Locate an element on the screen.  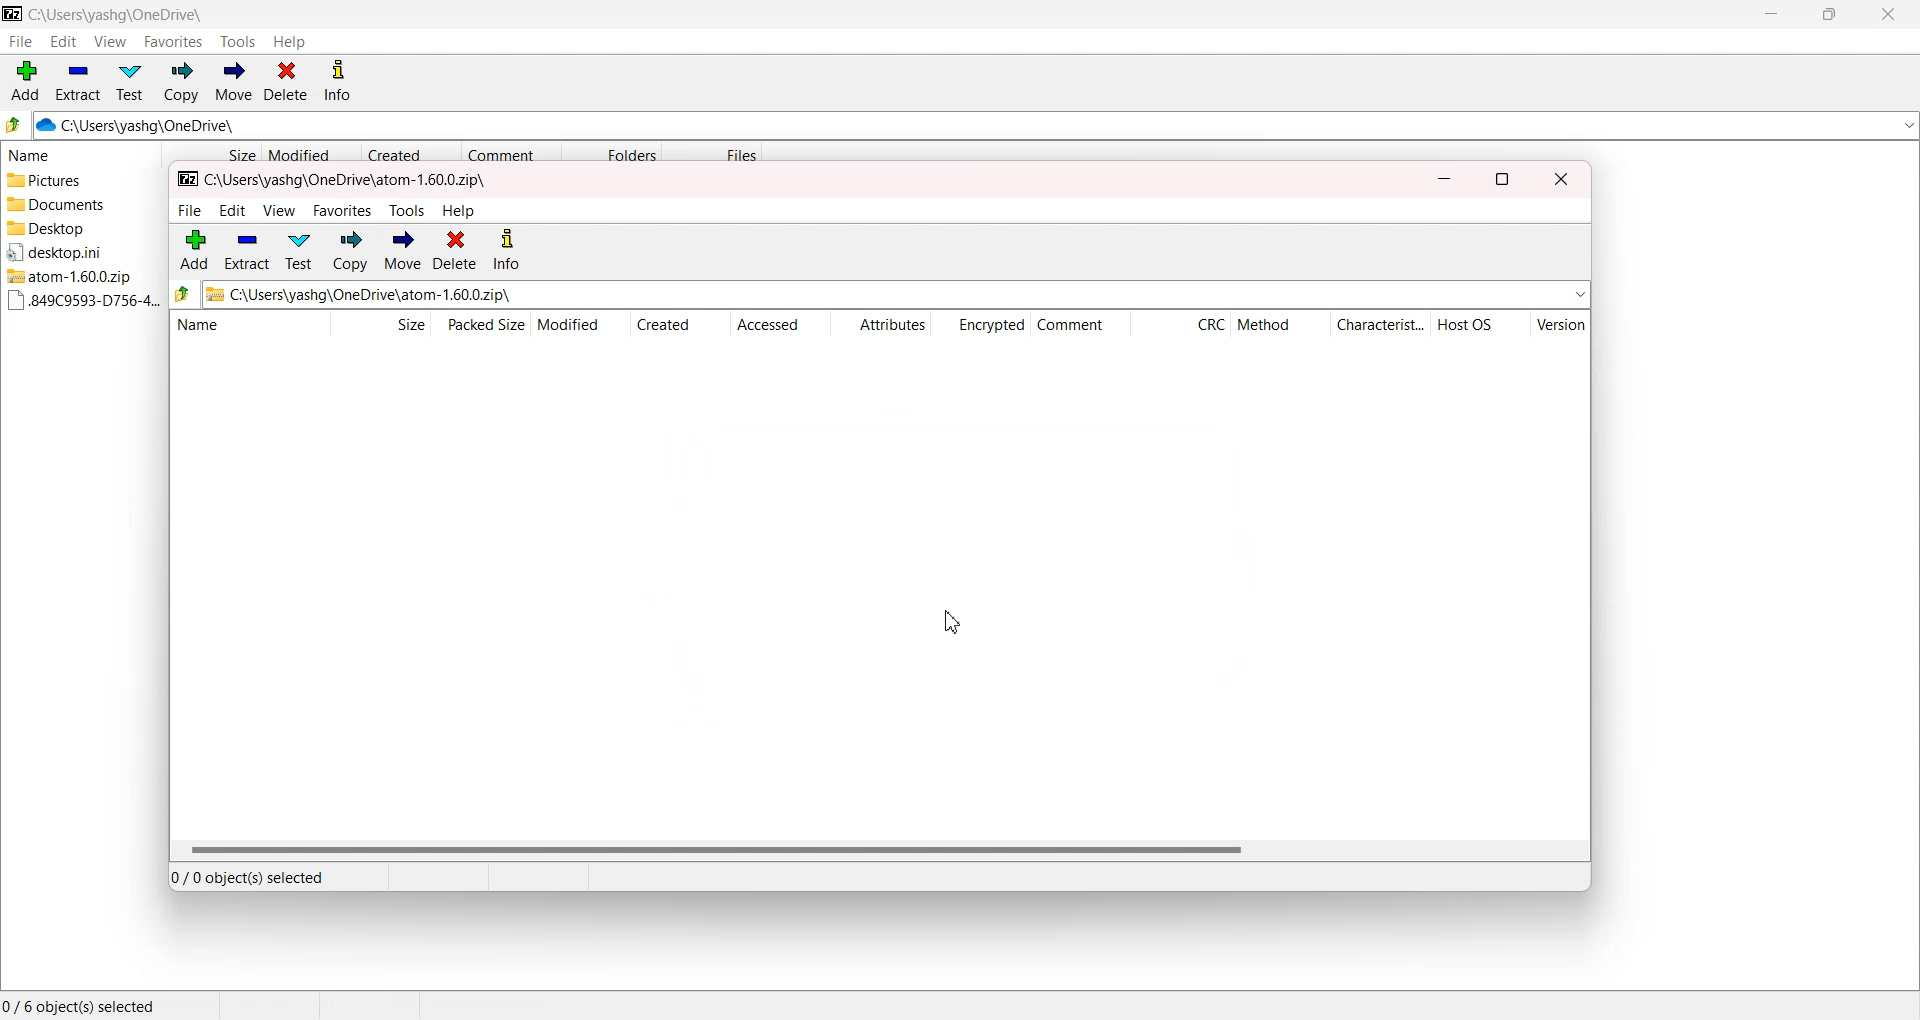
expand is located at coordinates (1580, 294).